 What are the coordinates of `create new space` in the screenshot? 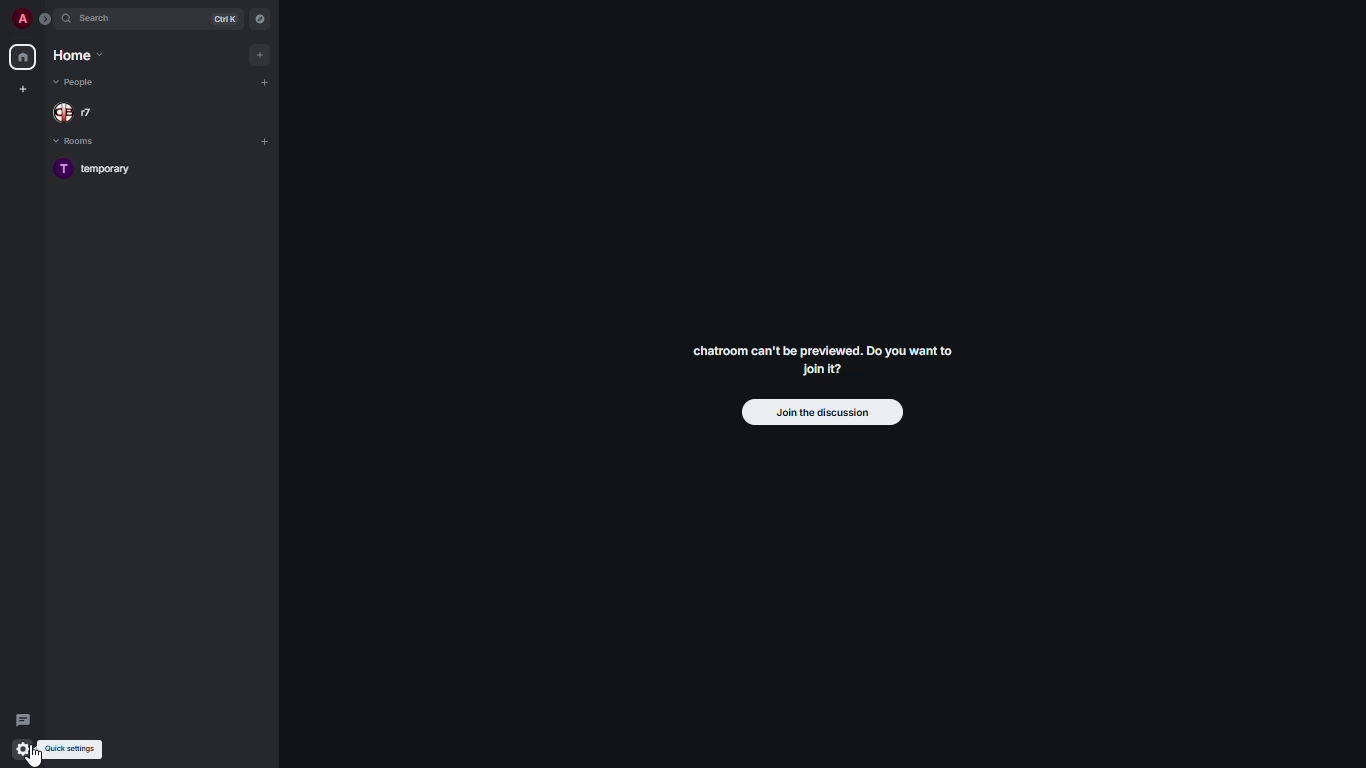 It's located at (24, 88).